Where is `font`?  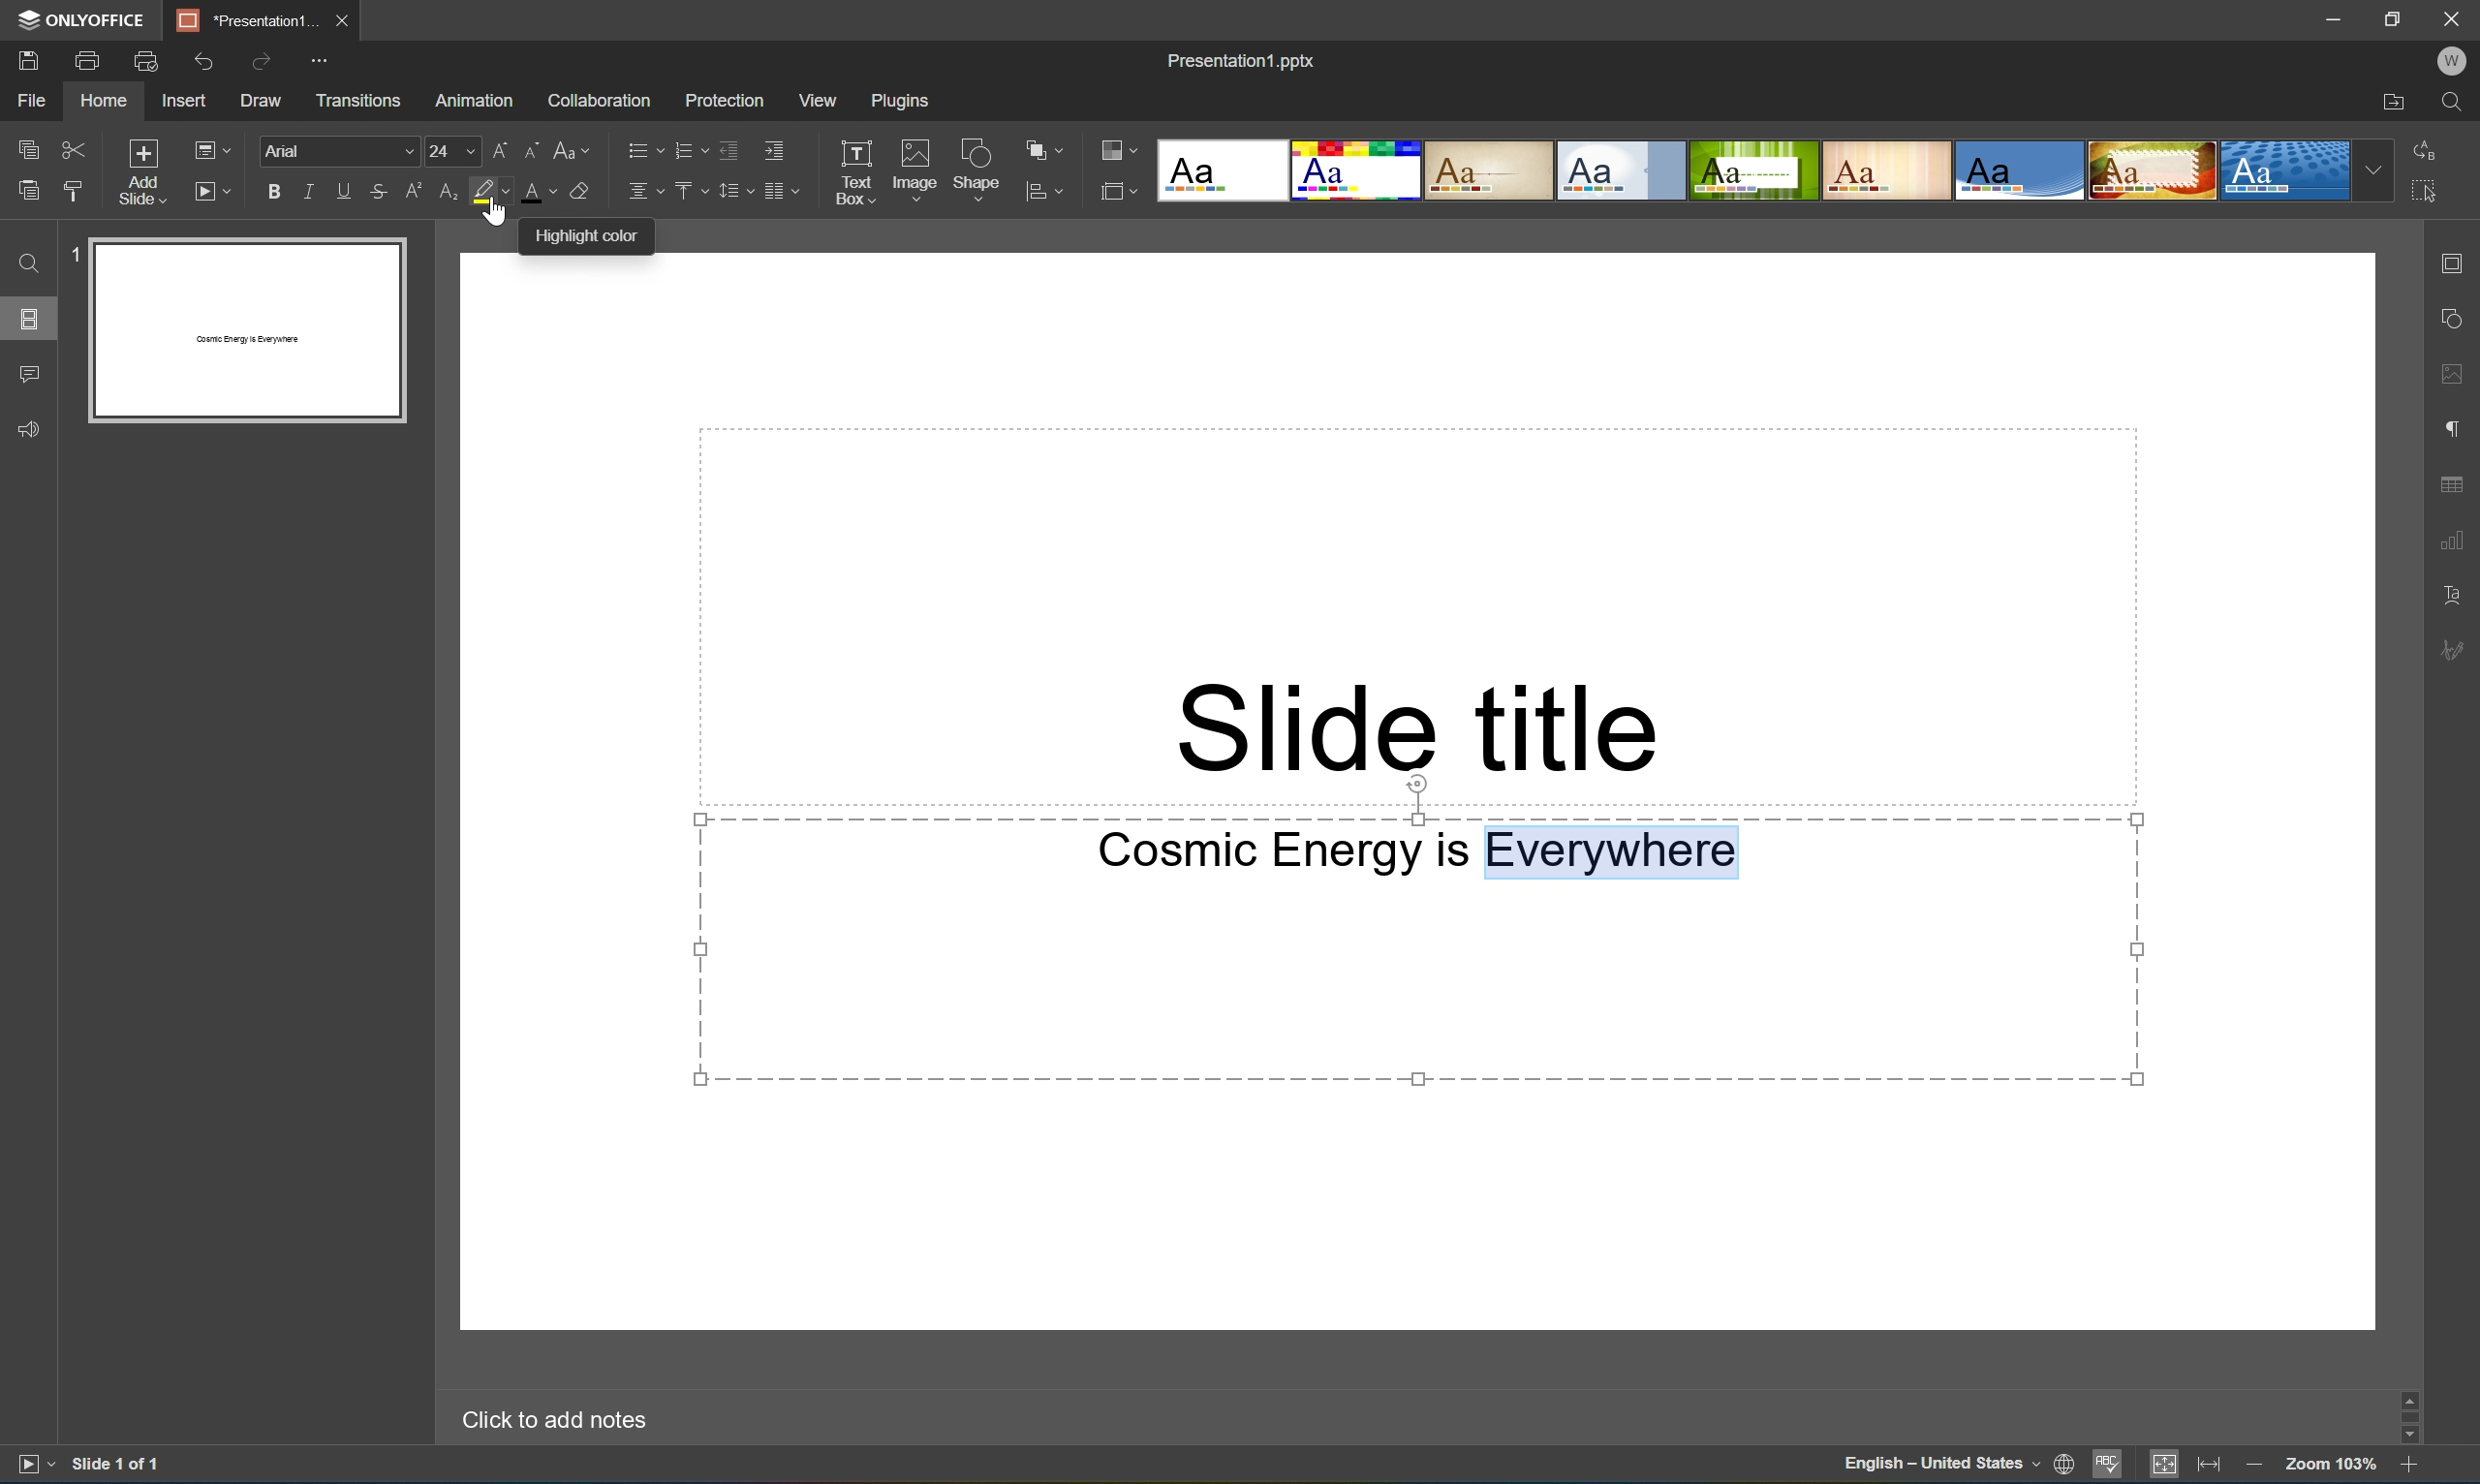
font is located at coordinates (332, 154).